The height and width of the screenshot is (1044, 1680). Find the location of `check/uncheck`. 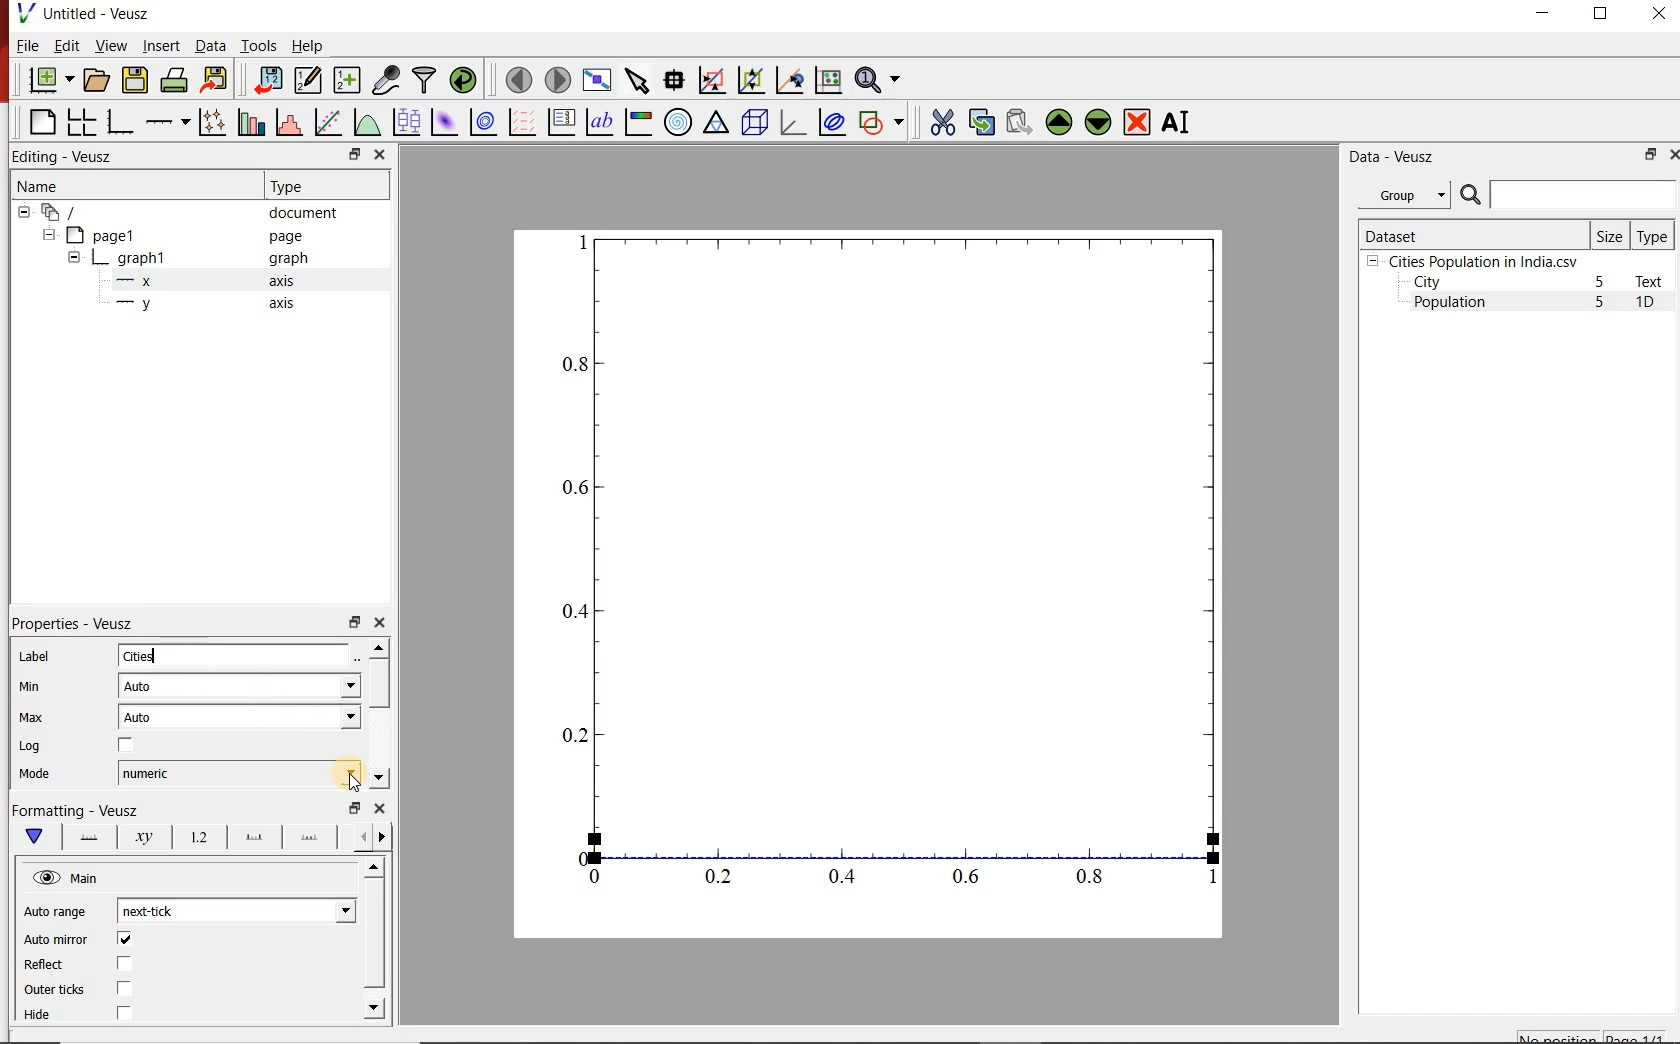

check/uncheck is located at coordinates (125, 963).